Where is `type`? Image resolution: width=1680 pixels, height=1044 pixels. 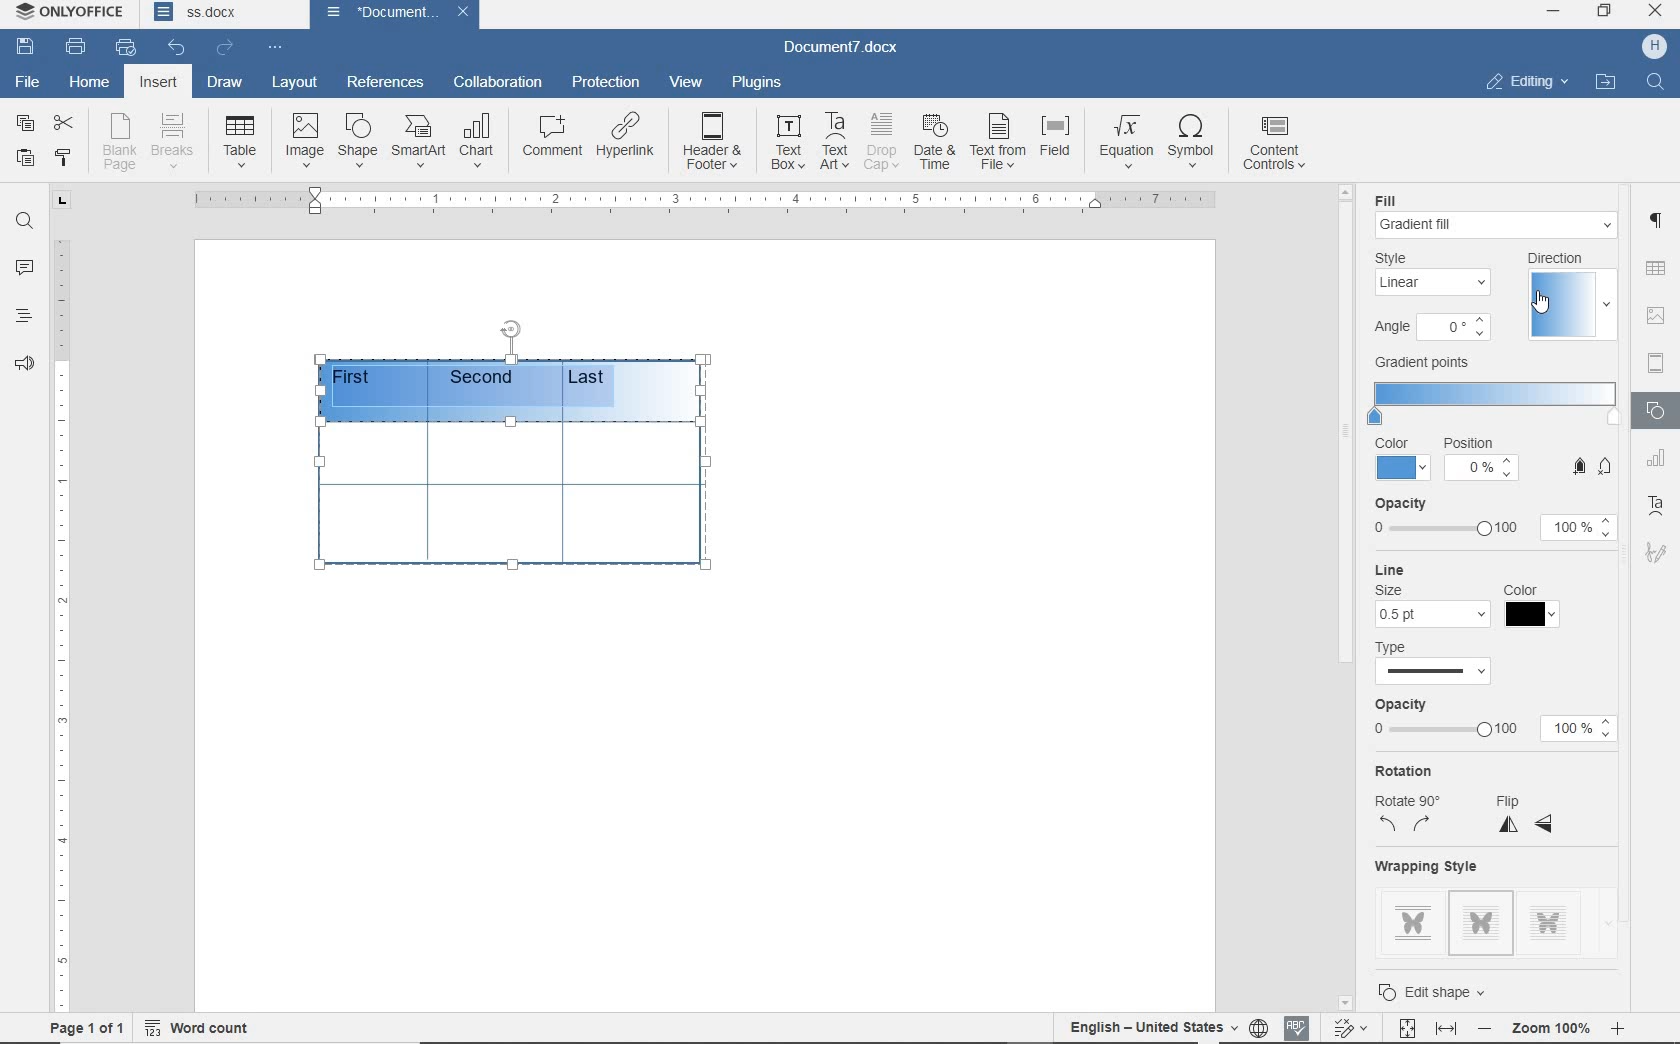
type is located at coordinates (1398, 647).